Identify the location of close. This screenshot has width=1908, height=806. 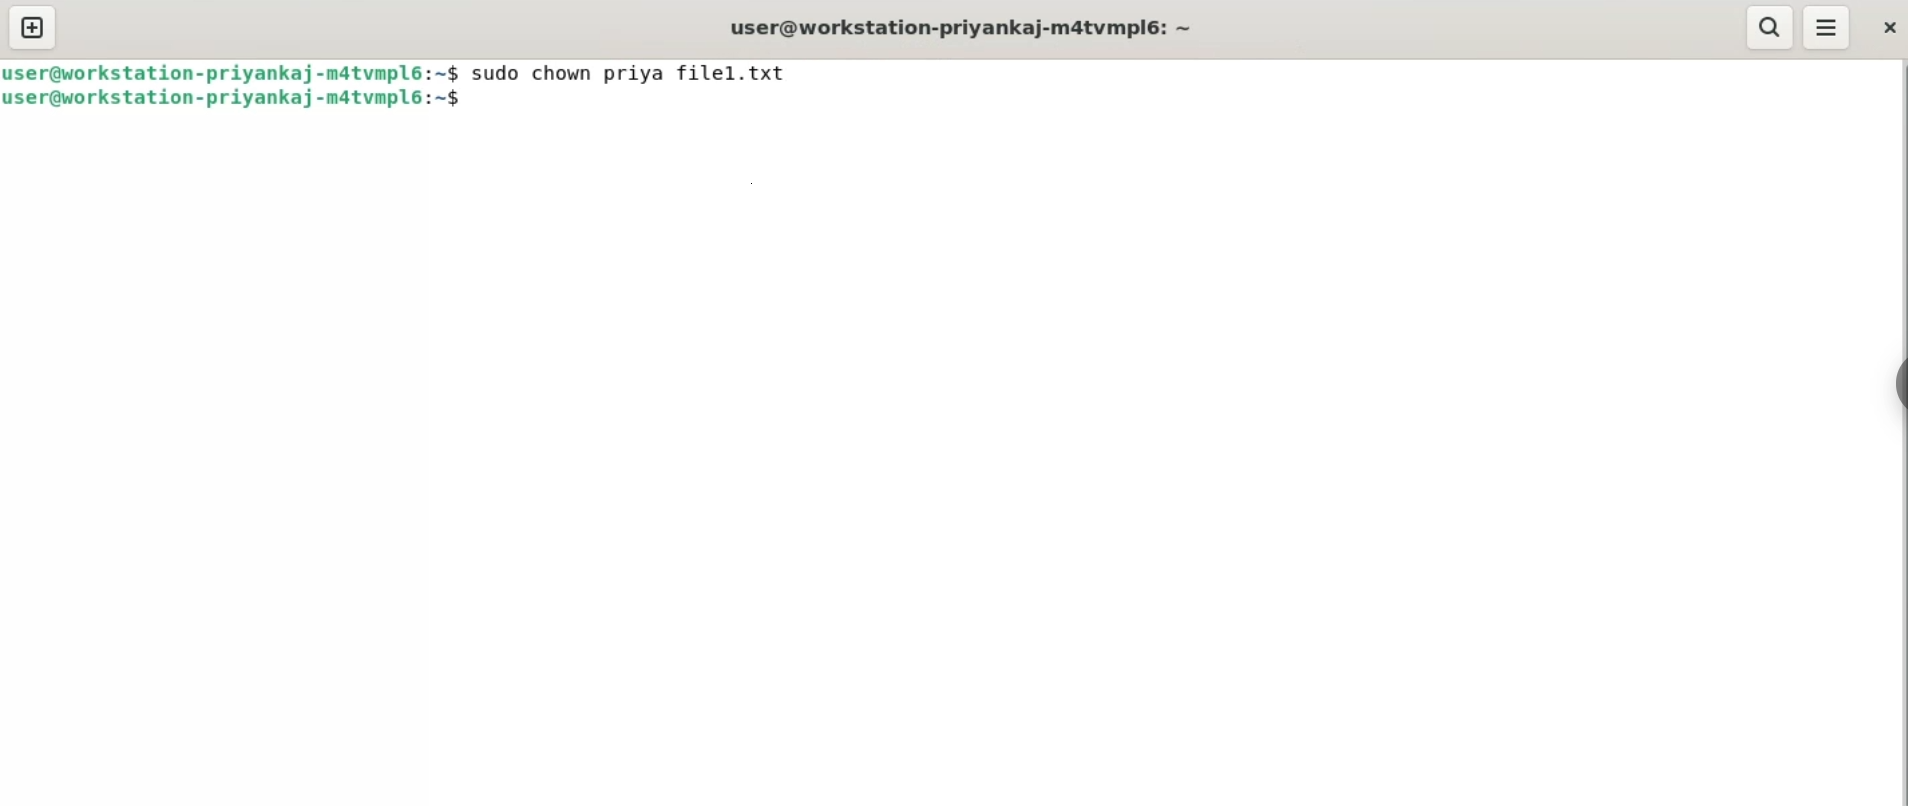
(1892, 30).